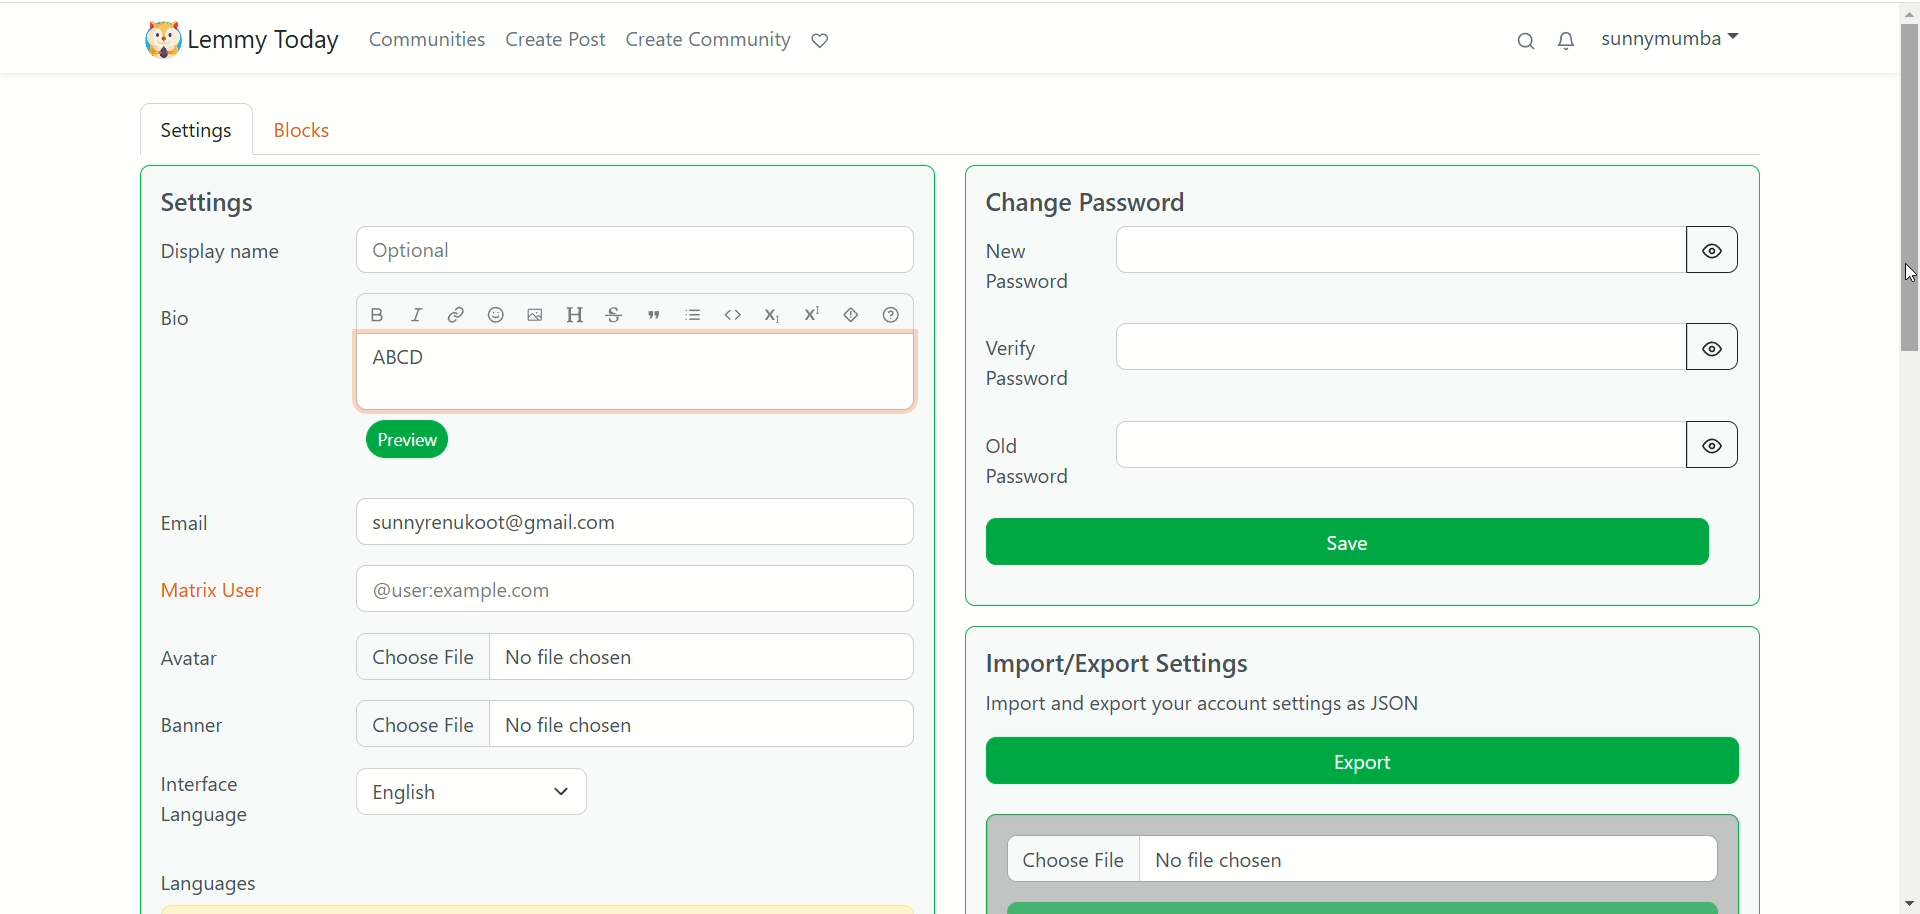  I want to click on choose file, so click(632, 655).